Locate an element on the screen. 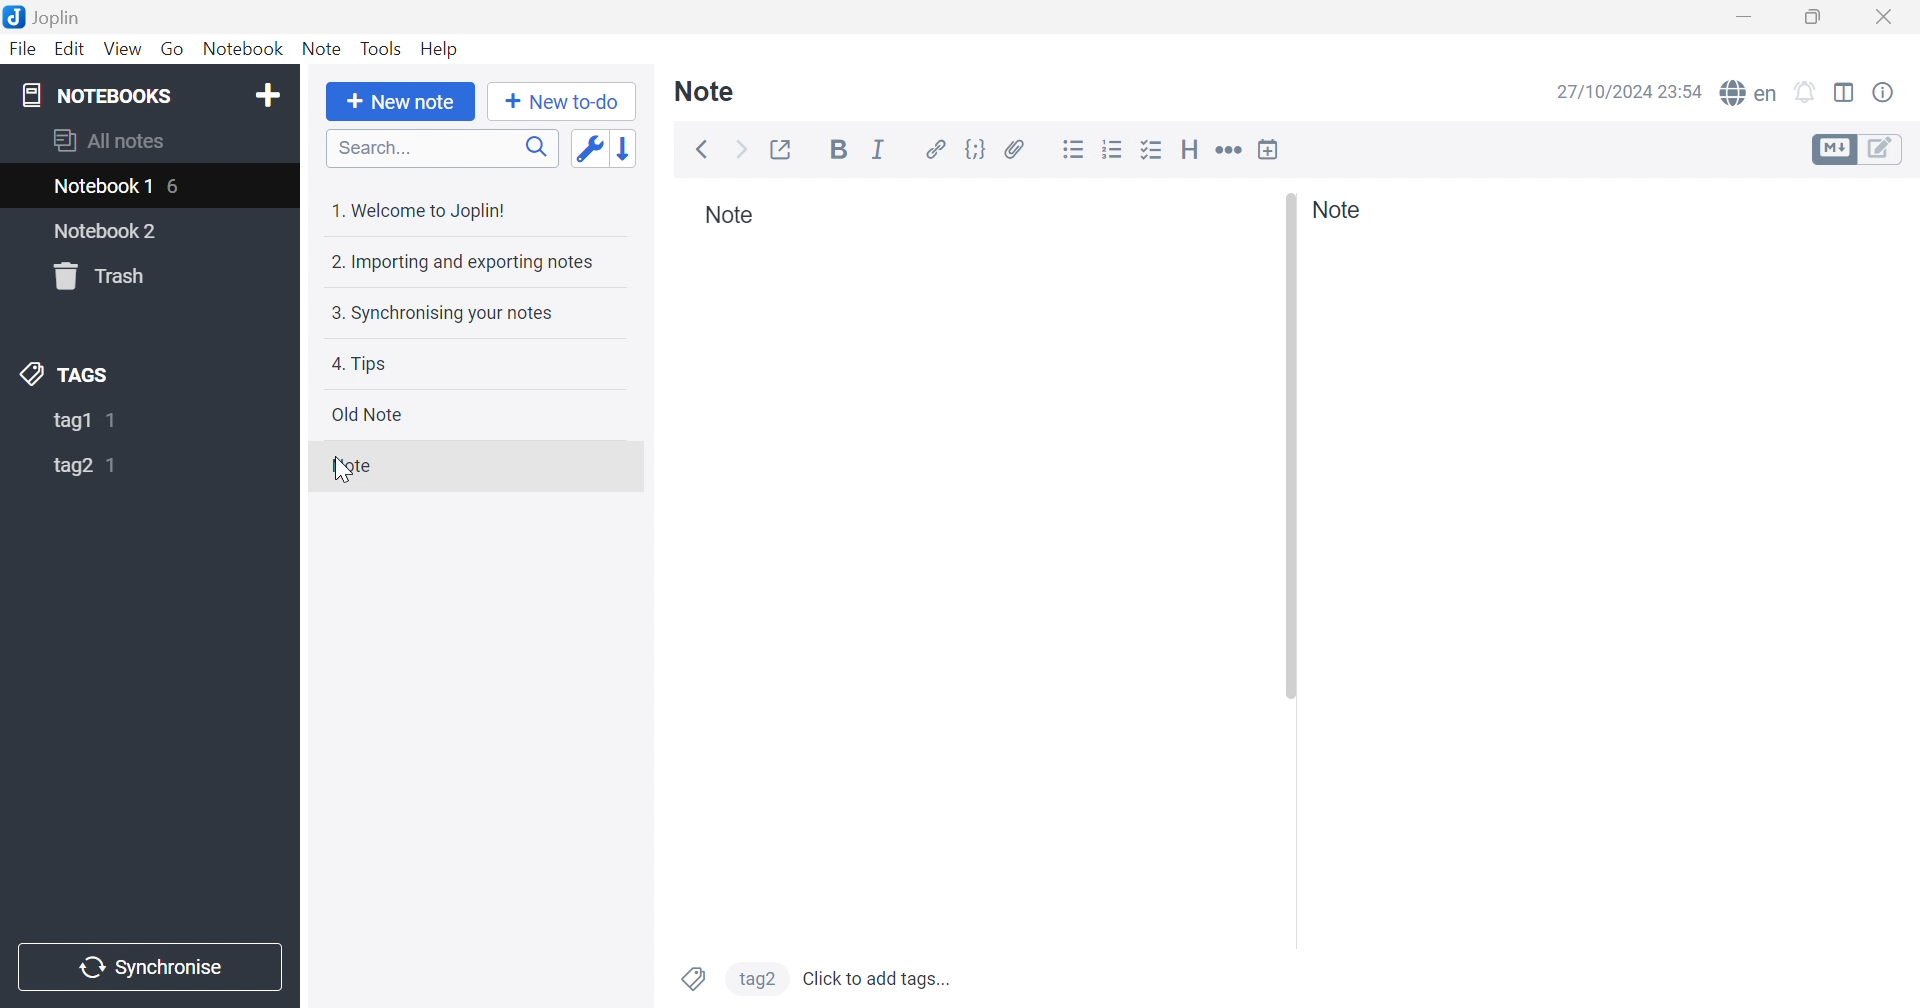 The image size is (1920, 1008). Bulleted list is located at coordinates (1075, 151).